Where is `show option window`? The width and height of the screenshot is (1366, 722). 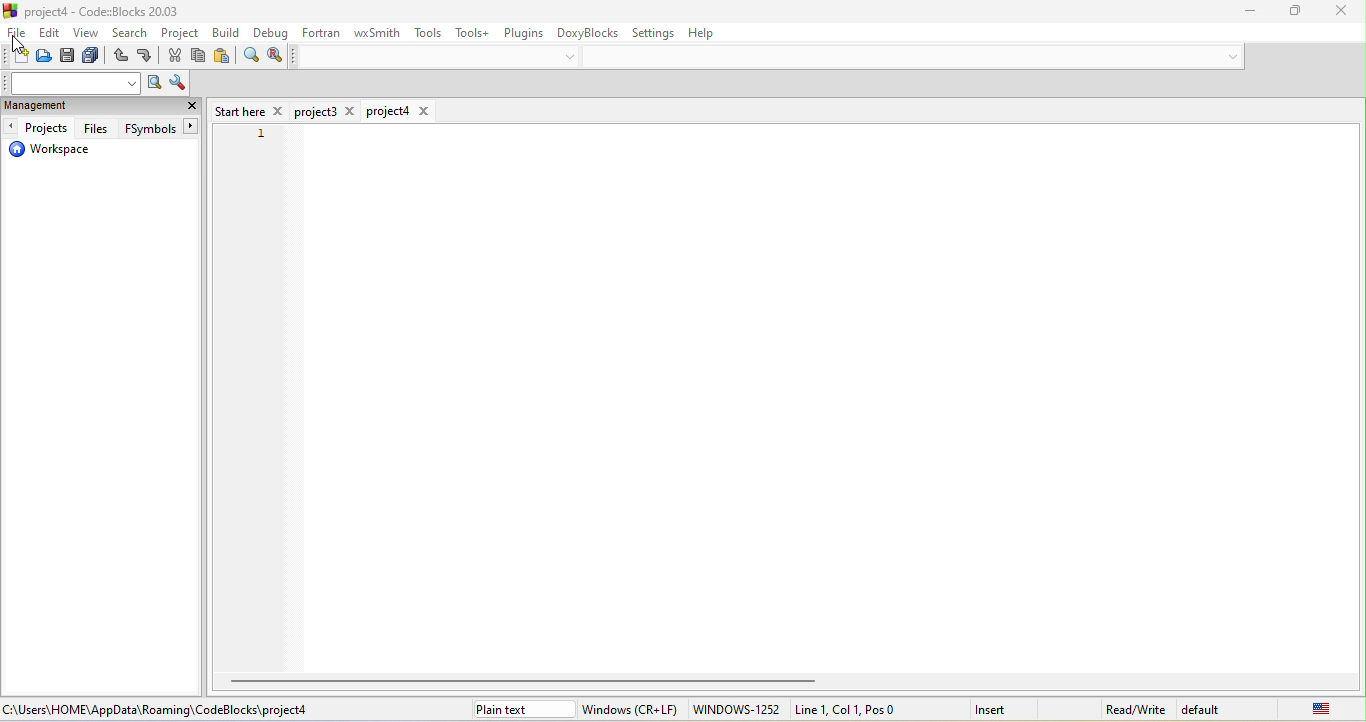 show option window is located at coordinates (174, 83).